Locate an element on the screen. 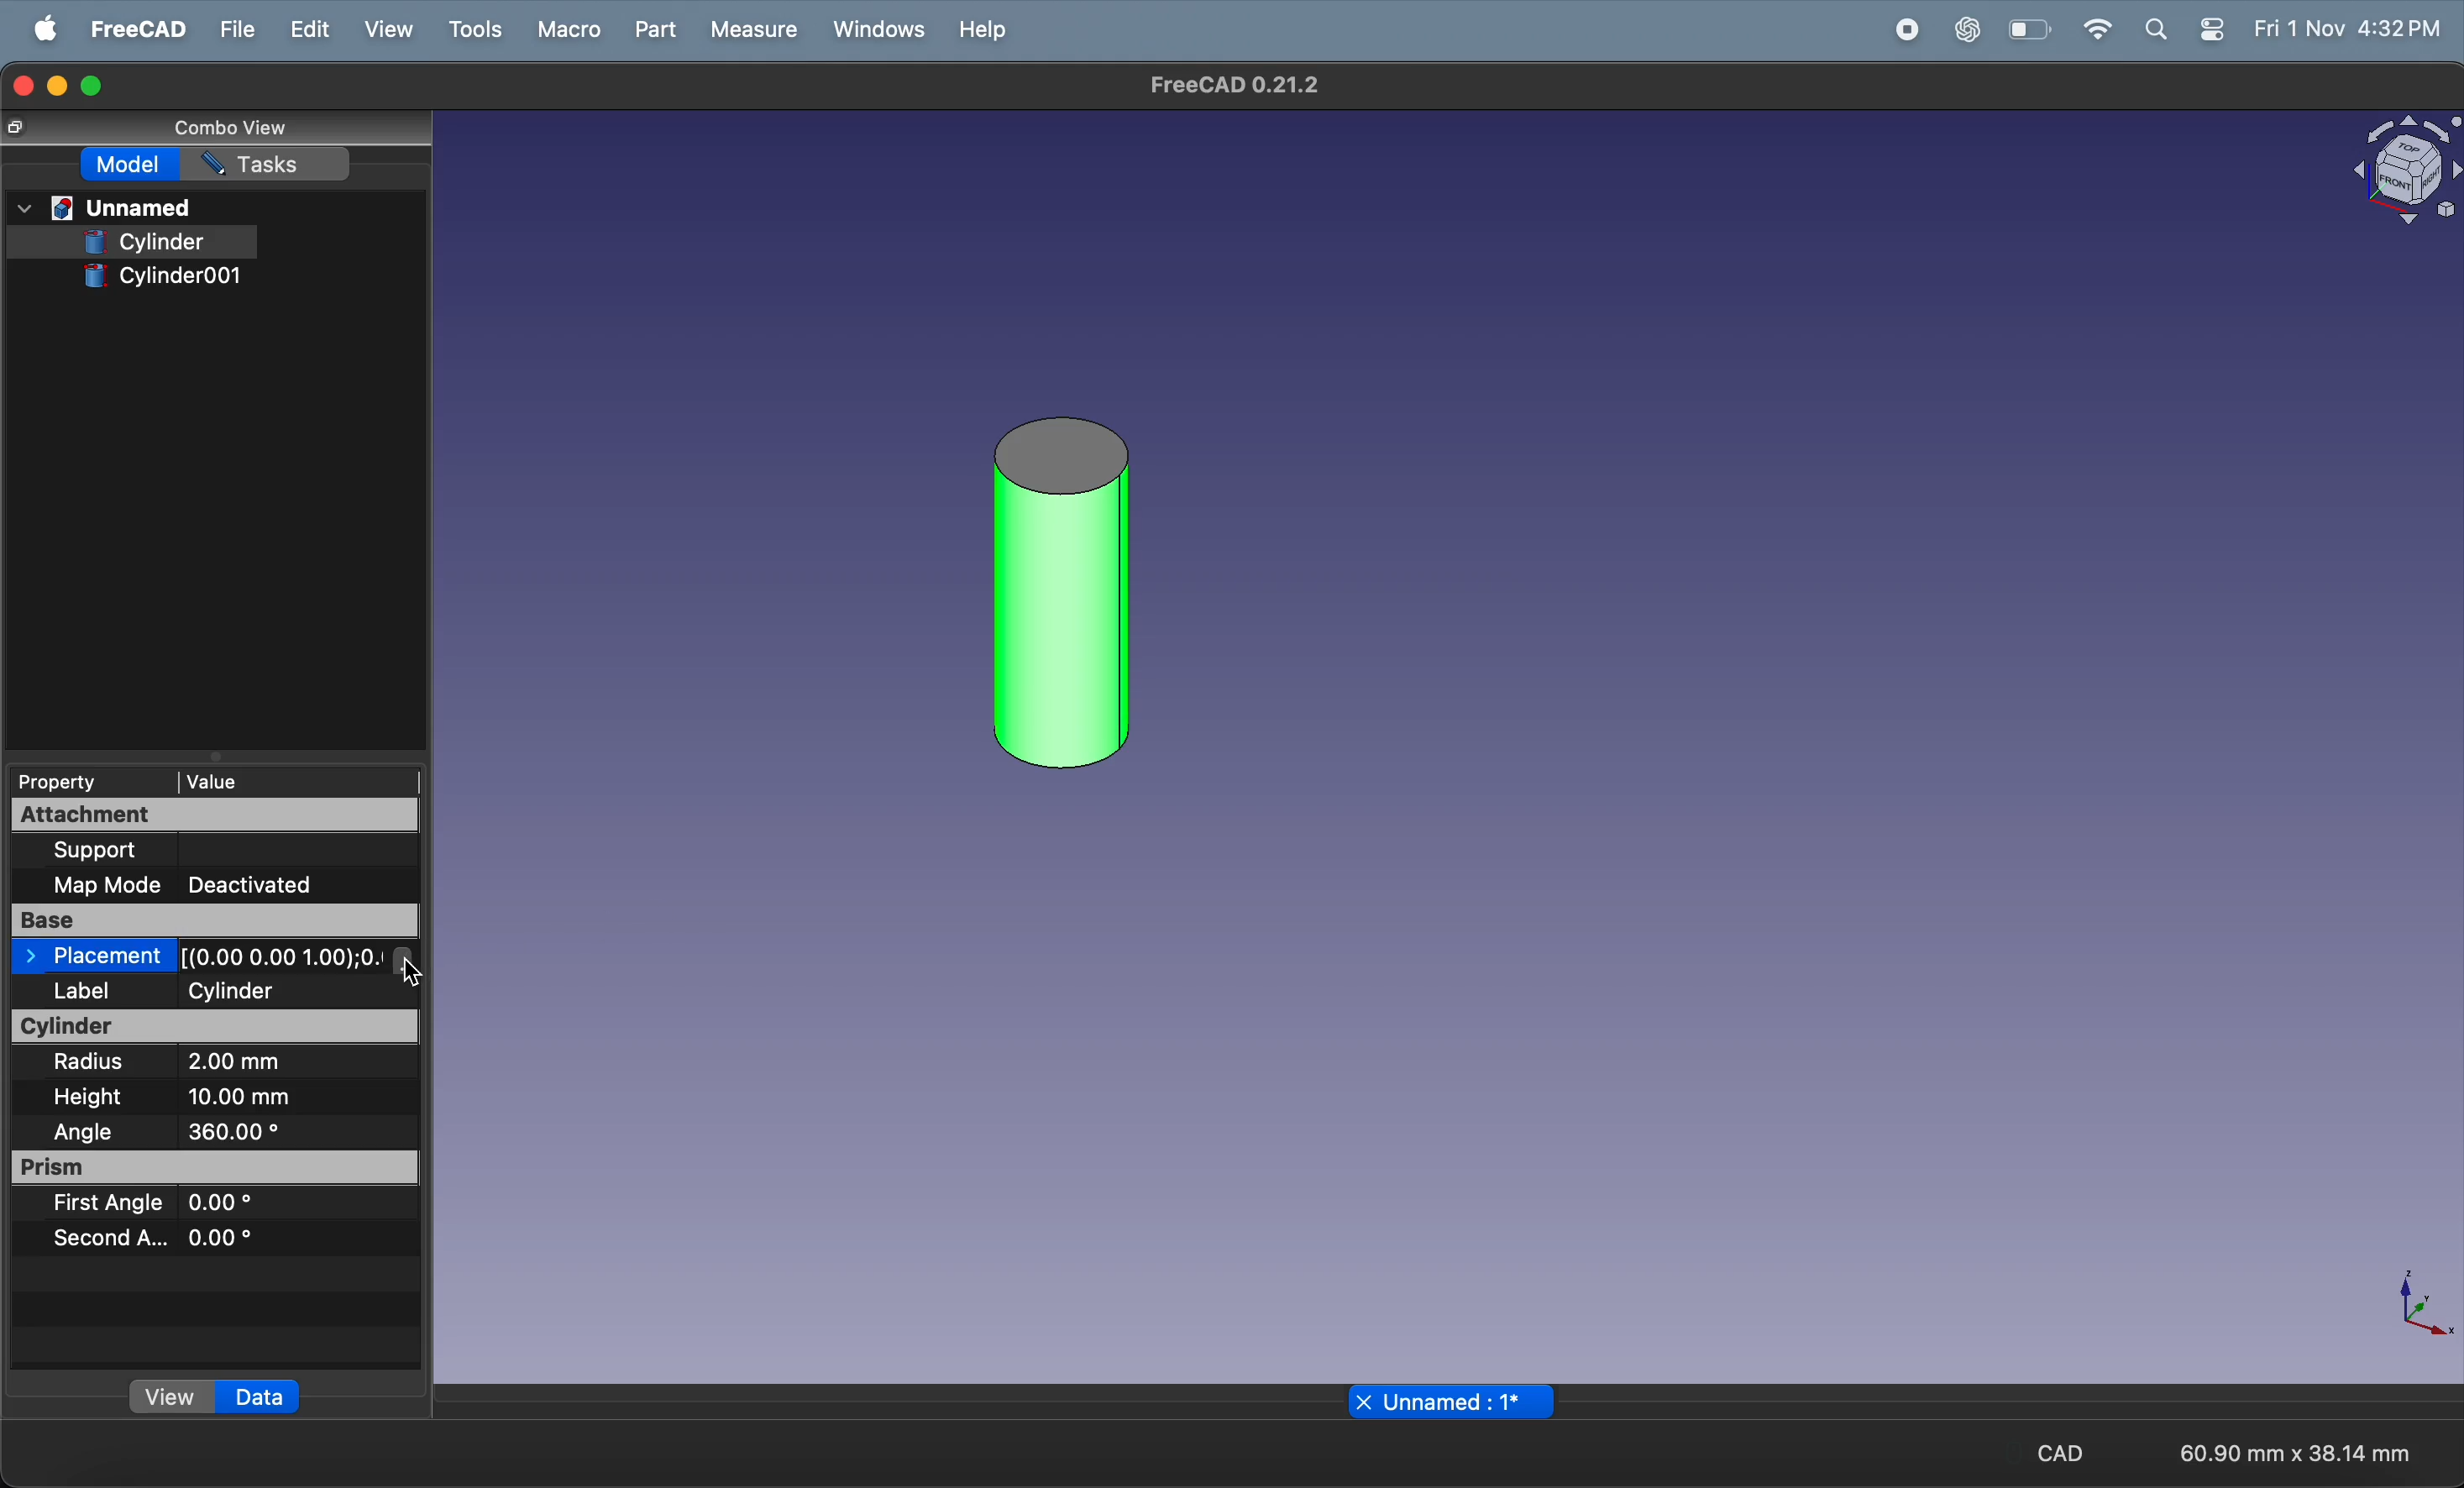 This screenshot has width=2464, height=1488. help is located at coordinates (978, 35).